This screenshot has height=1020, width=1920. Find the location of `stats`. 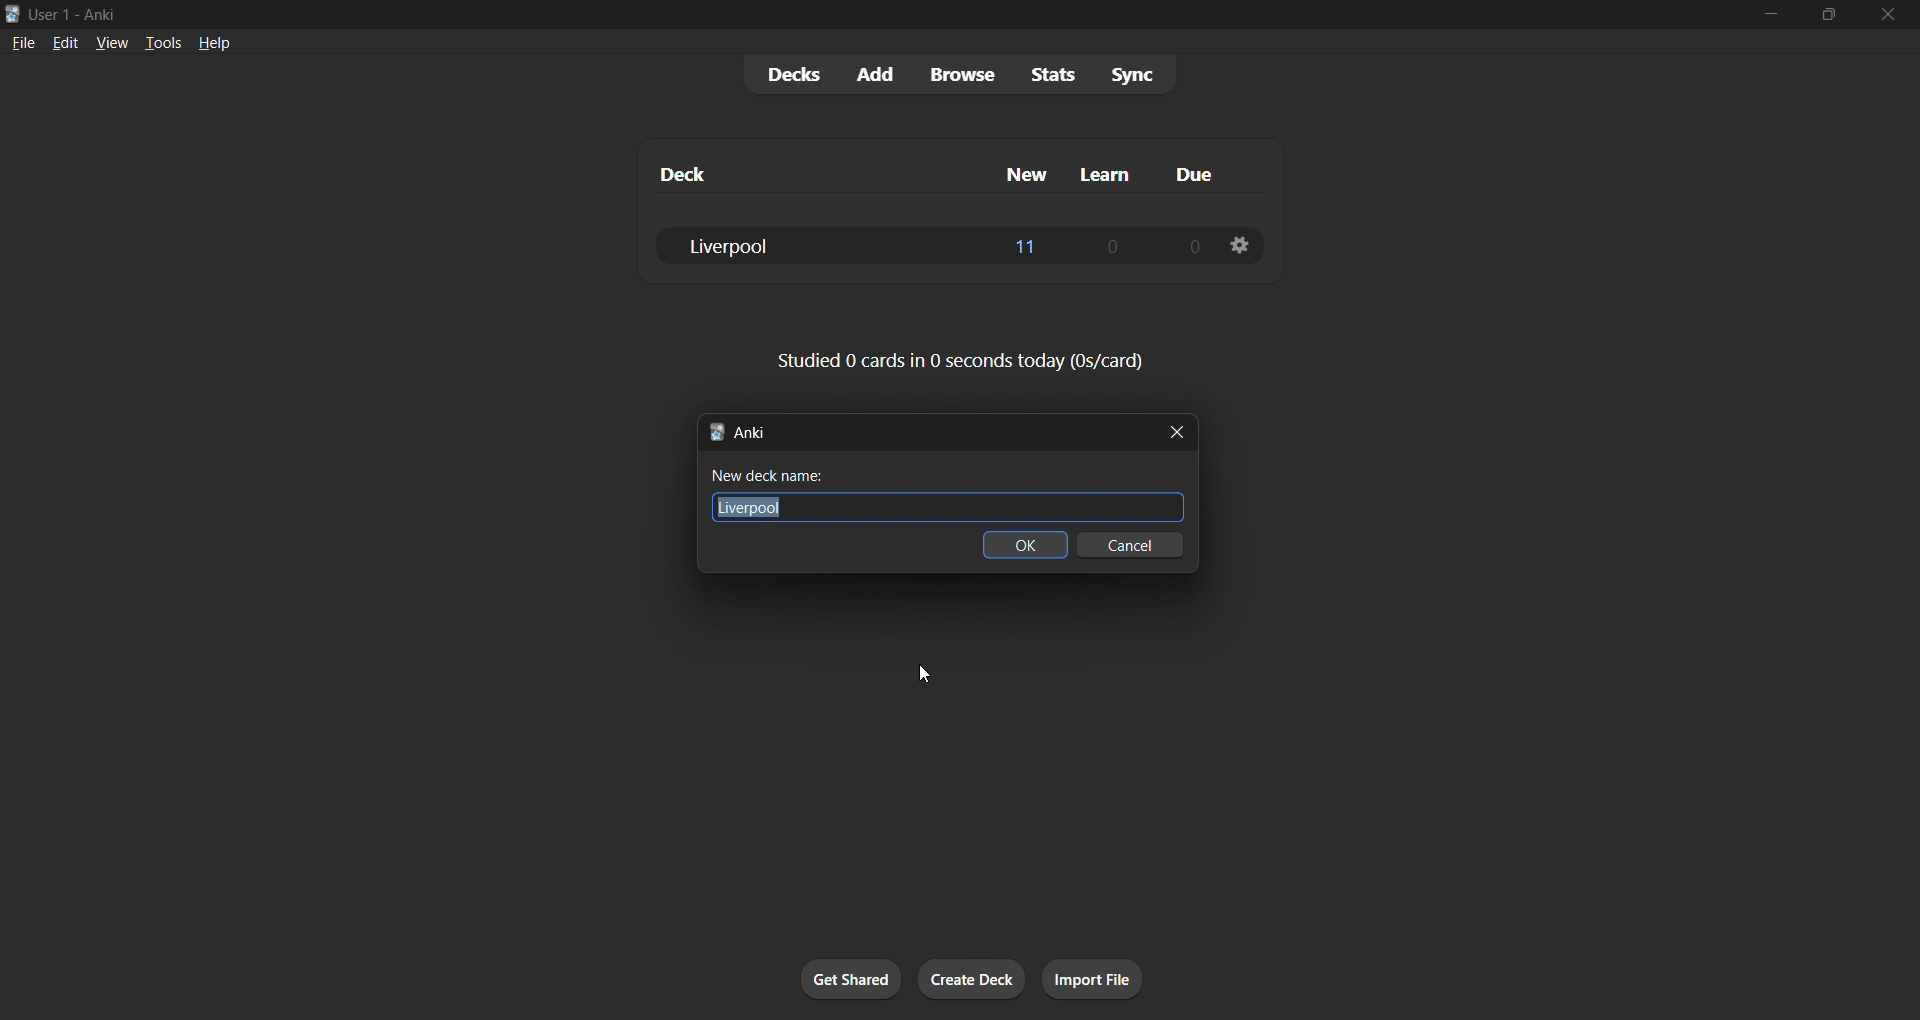

stats is located at coordinates (1046, 74).